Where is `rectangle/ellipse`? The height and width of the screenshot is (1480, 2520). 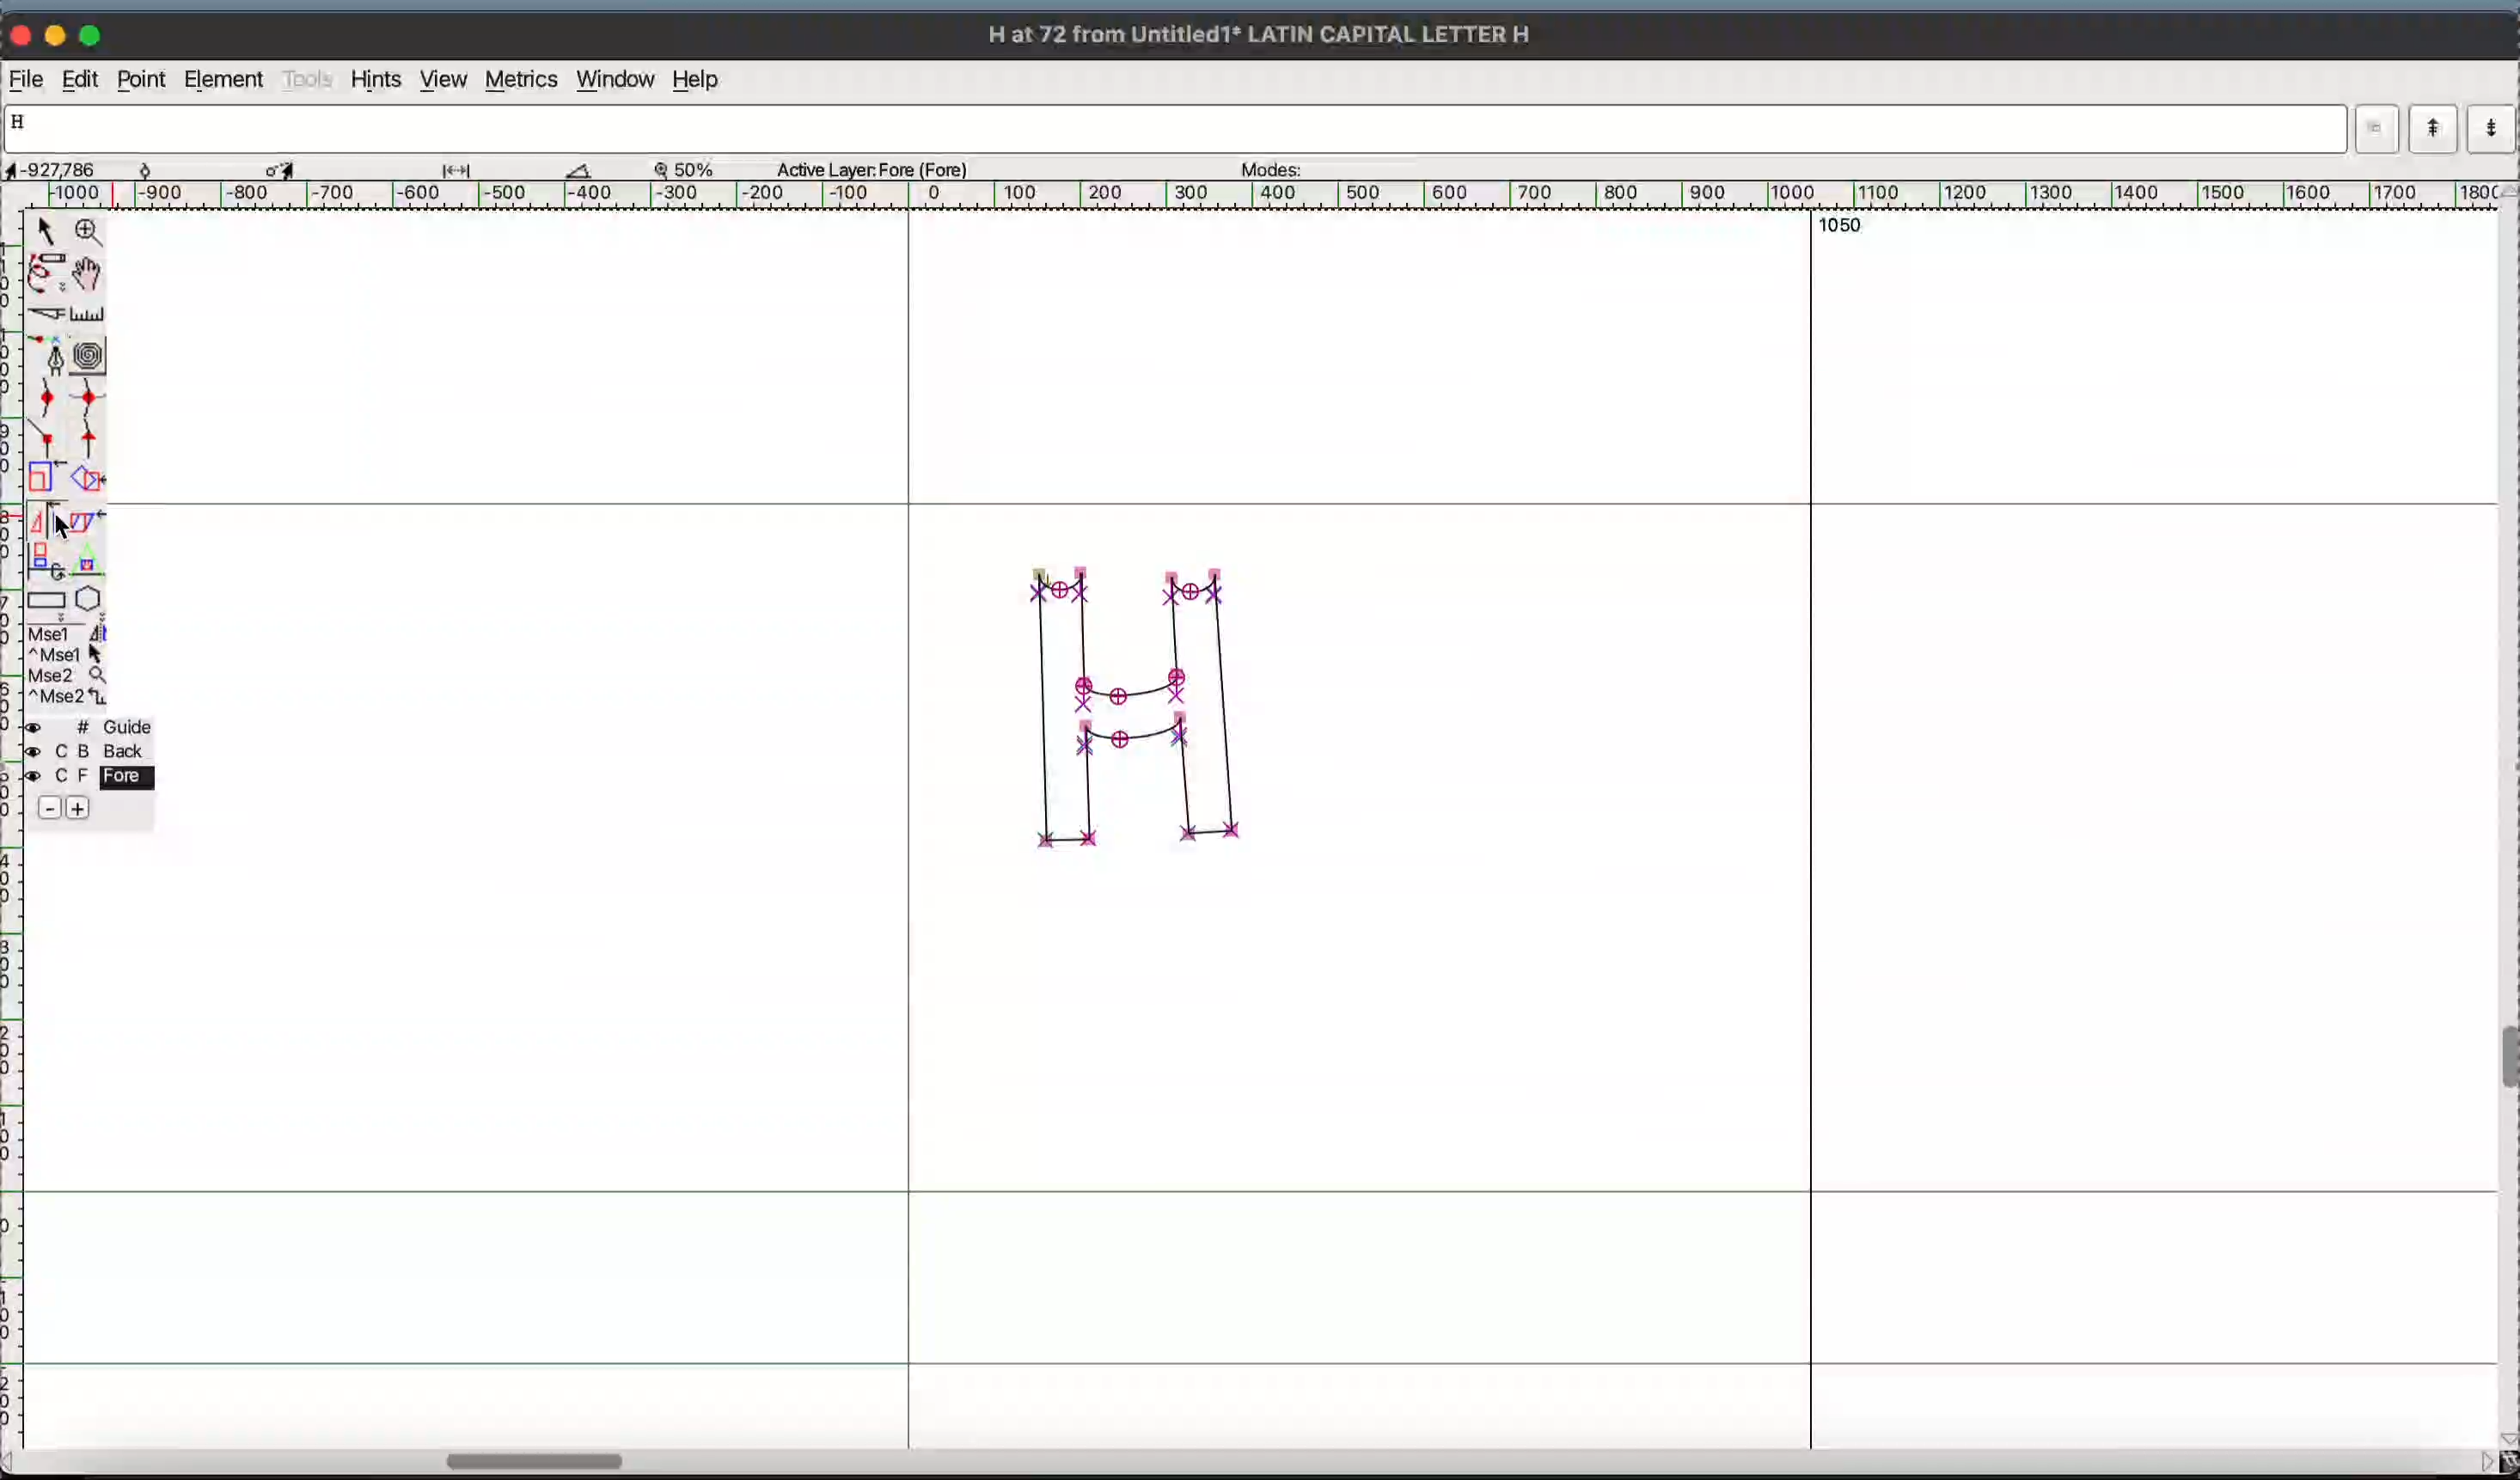 rectangle/ellipse is located at coordinates (47, 600).